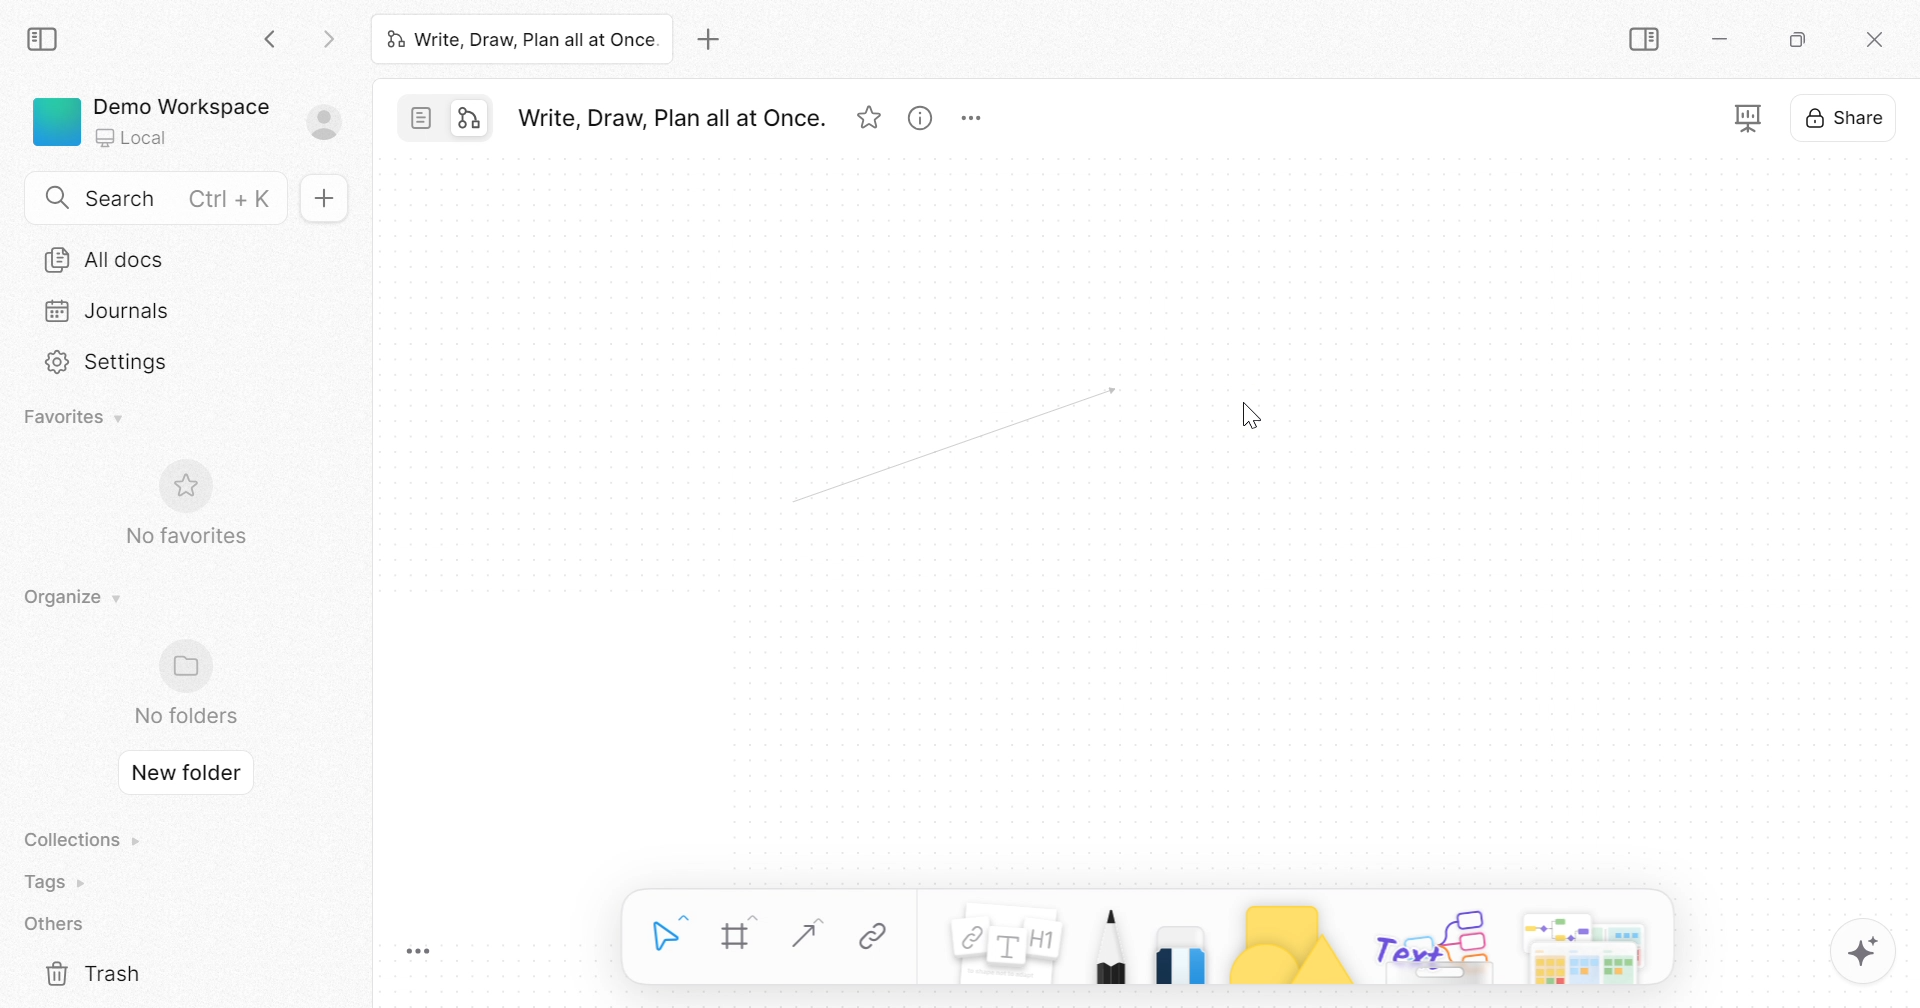 The image size is (1920, 1008). What do you see at coordinates (1845, 122) in the screenshot?
I see `Share` at bounding box center [1845, 122].